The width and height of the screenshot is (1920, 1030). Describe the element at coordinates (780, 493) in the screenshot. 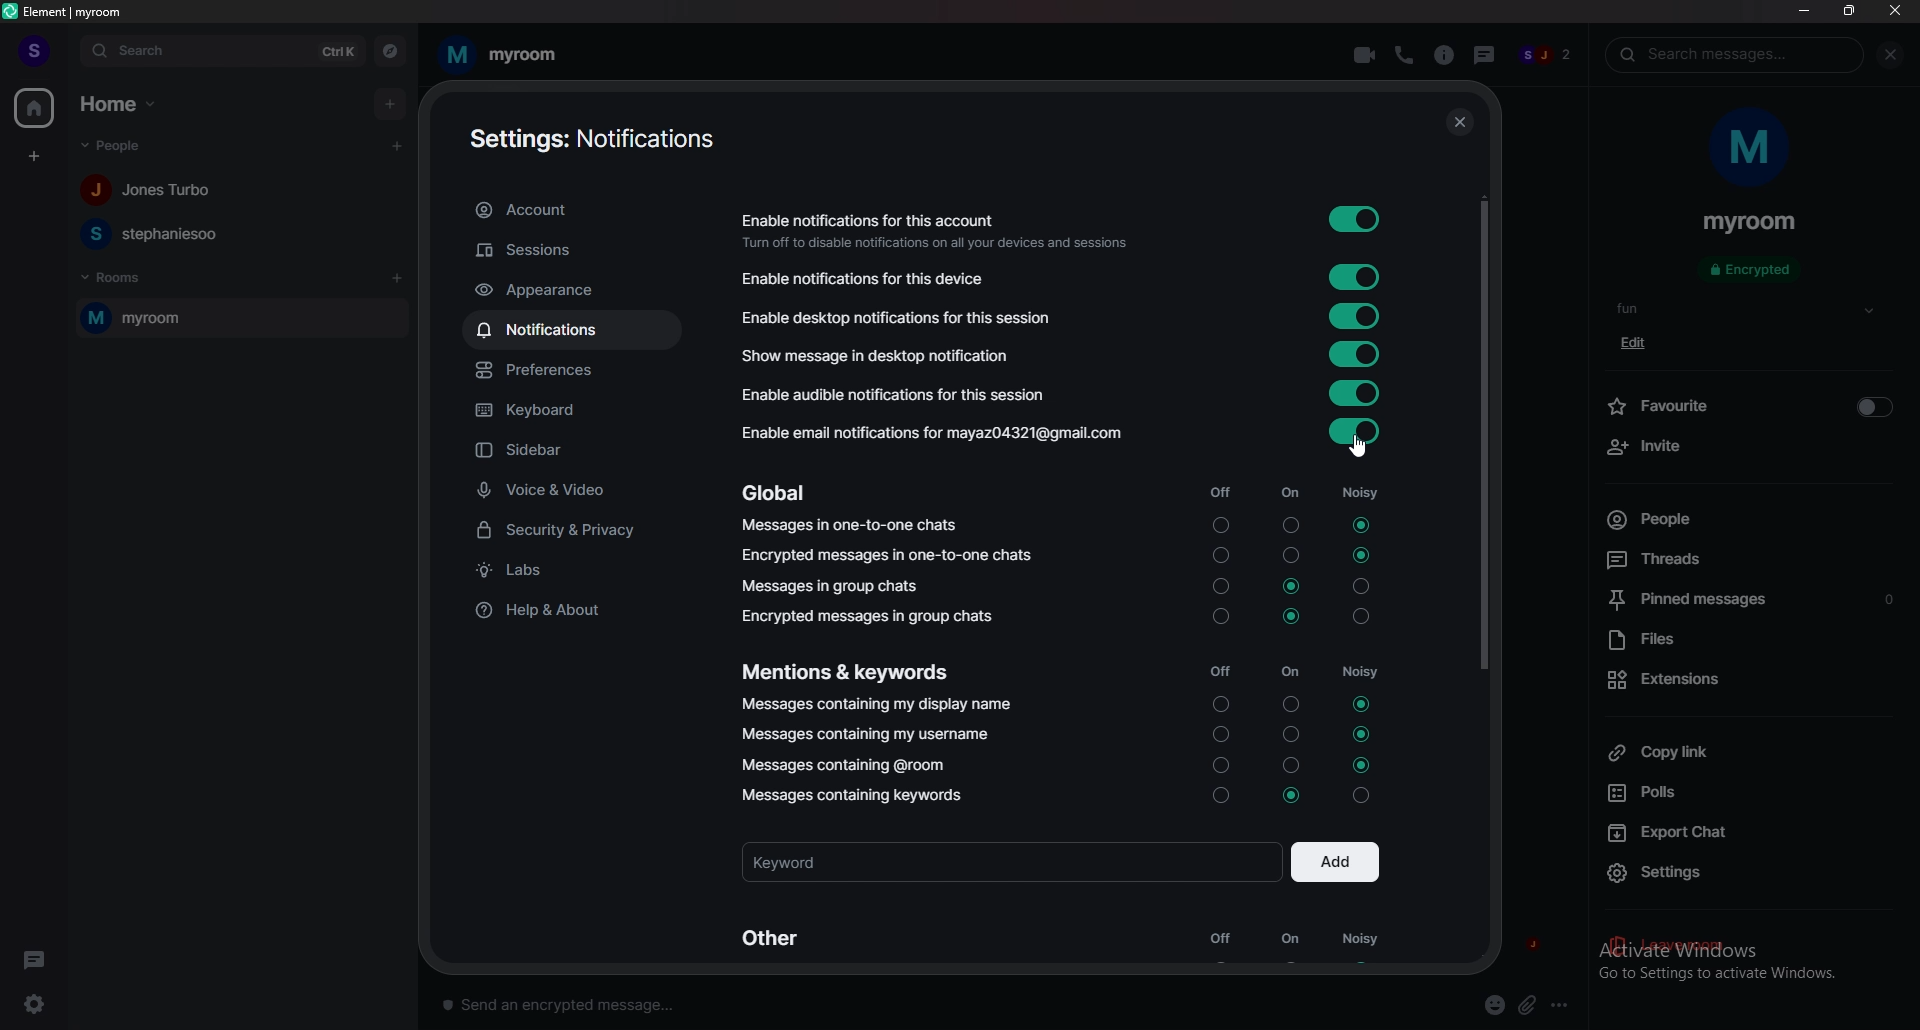

I see `global` at that location.